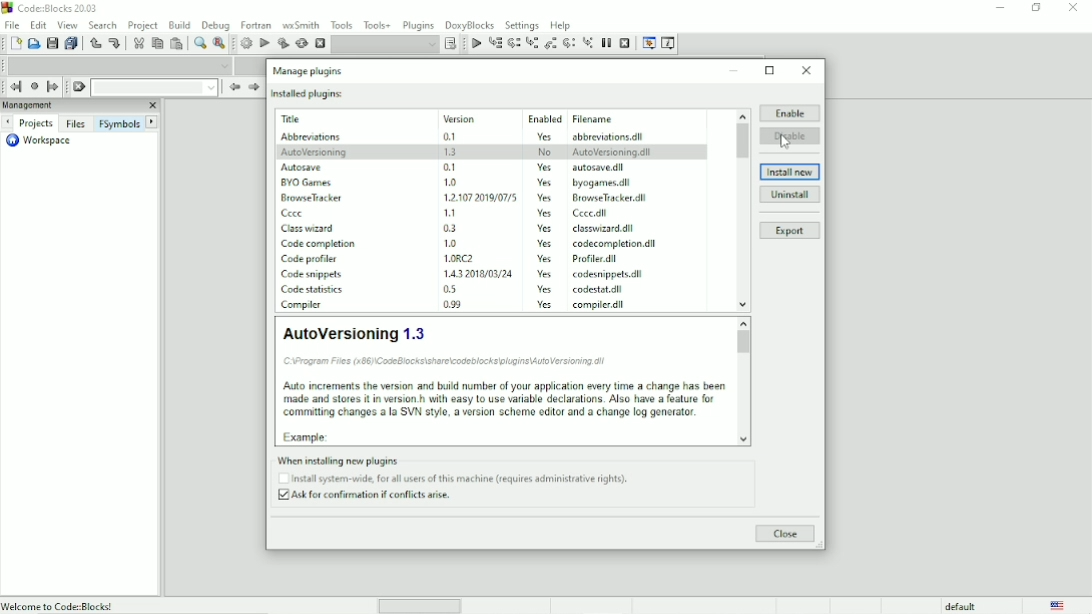 The width and height of the screenshot is (1092, 614). What do you see at coordinates (791, 195) in the screenshot?
I see `Uninstall` at bounding box center [791, 195].